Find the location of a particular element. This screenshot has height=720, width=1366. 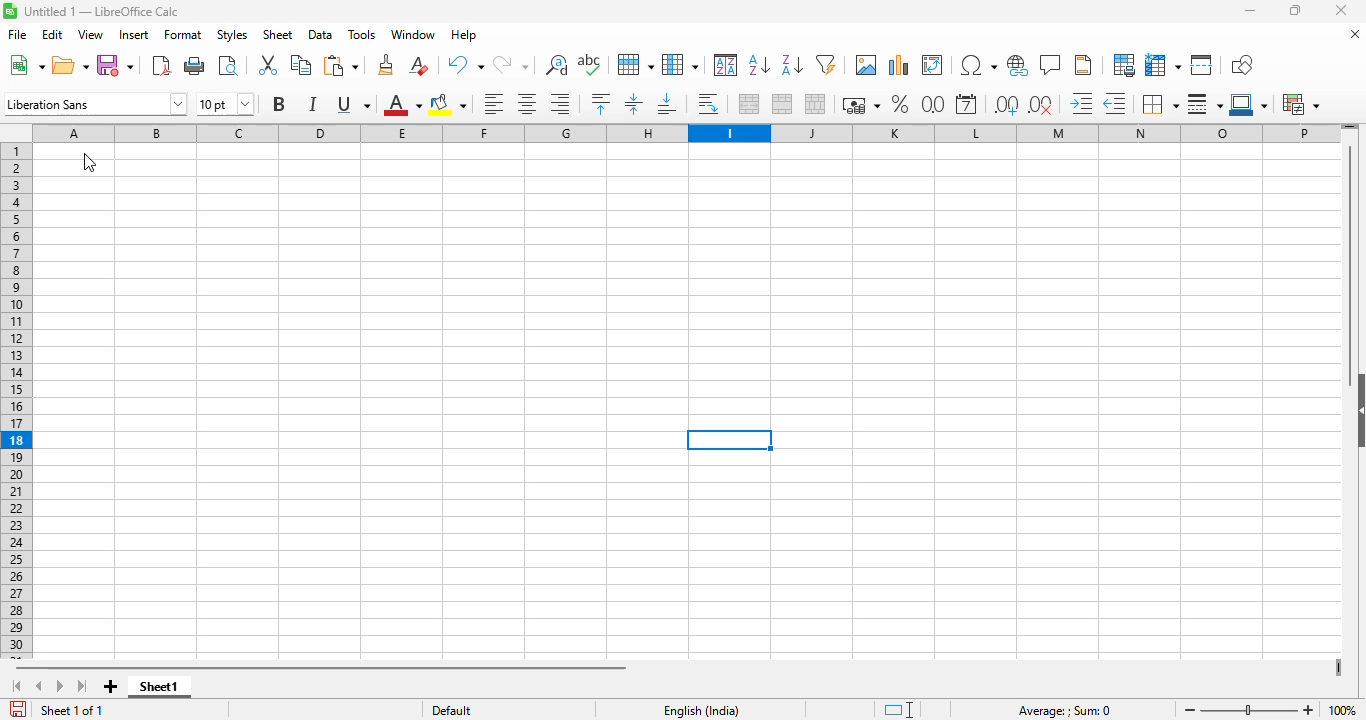

click to save the document is located at coordinates (19, 708).